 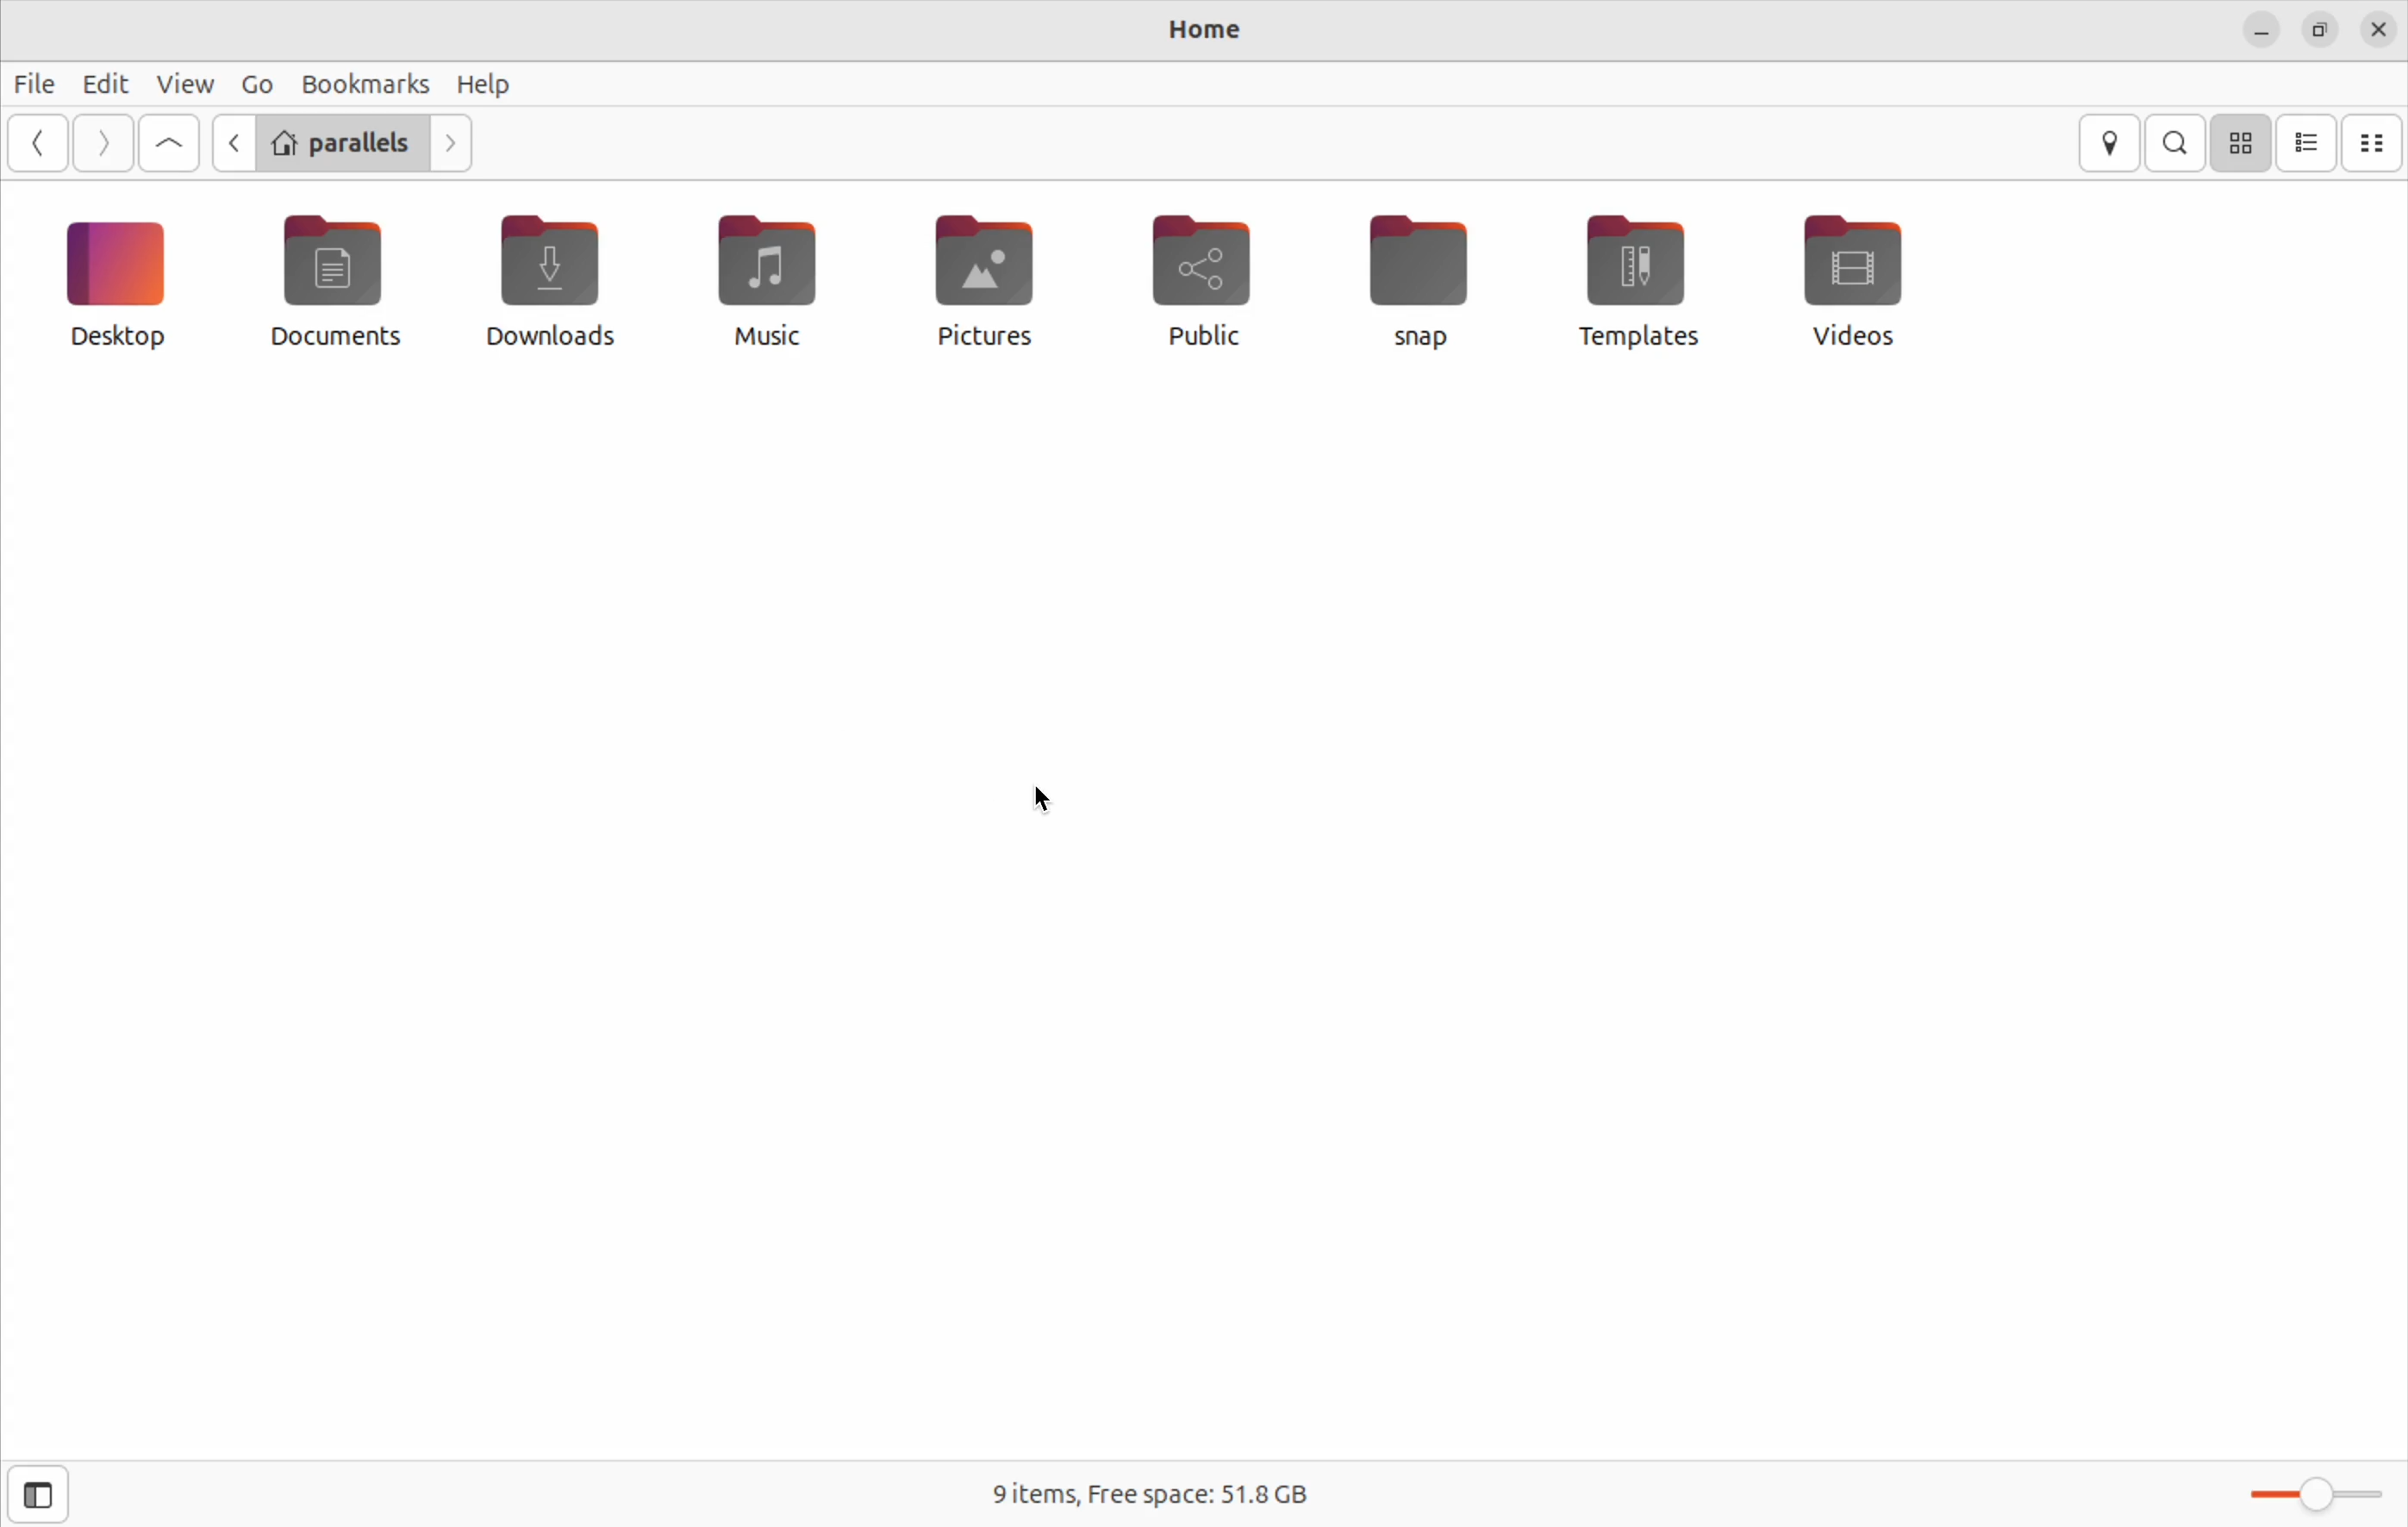 I want to click on parallels, so click(x=345, y=144).